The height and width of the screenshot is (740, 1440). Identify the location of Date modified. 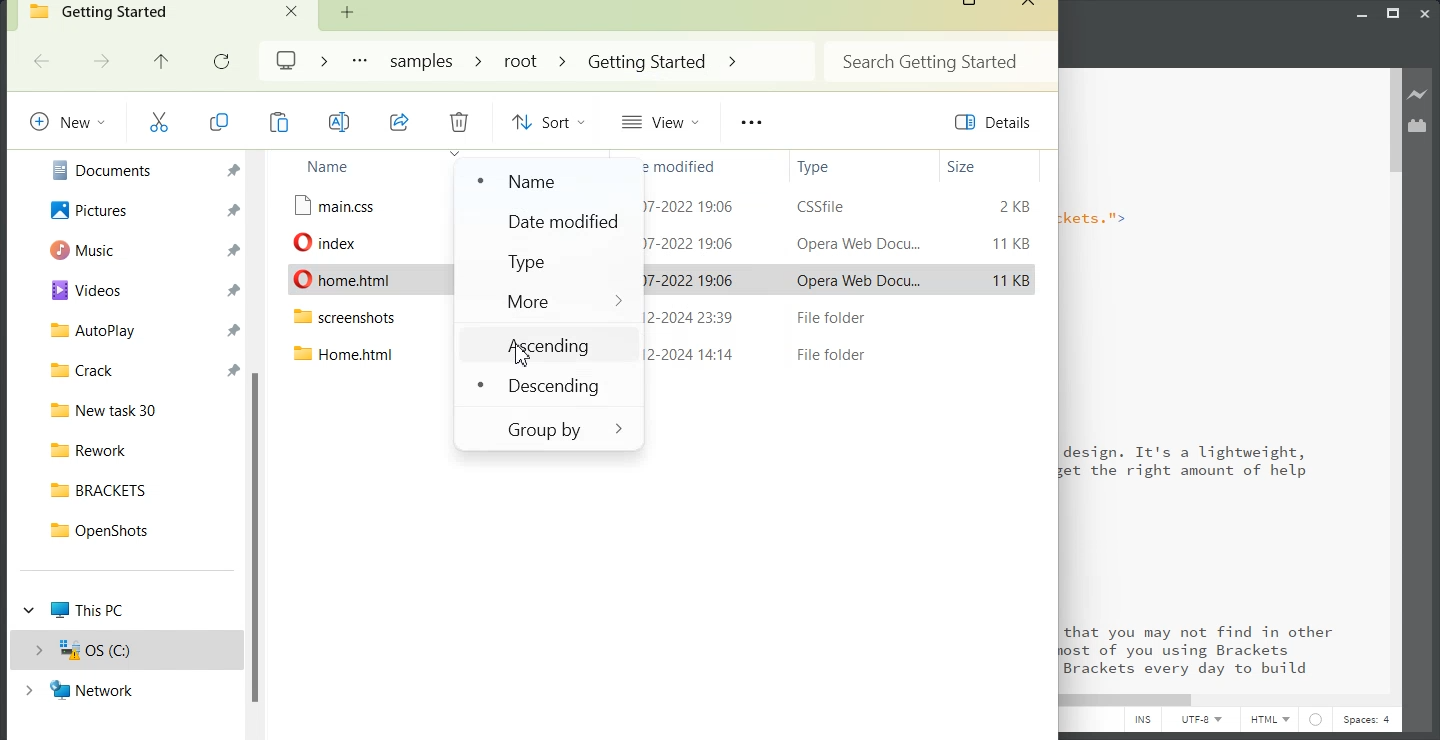
(678, 165).